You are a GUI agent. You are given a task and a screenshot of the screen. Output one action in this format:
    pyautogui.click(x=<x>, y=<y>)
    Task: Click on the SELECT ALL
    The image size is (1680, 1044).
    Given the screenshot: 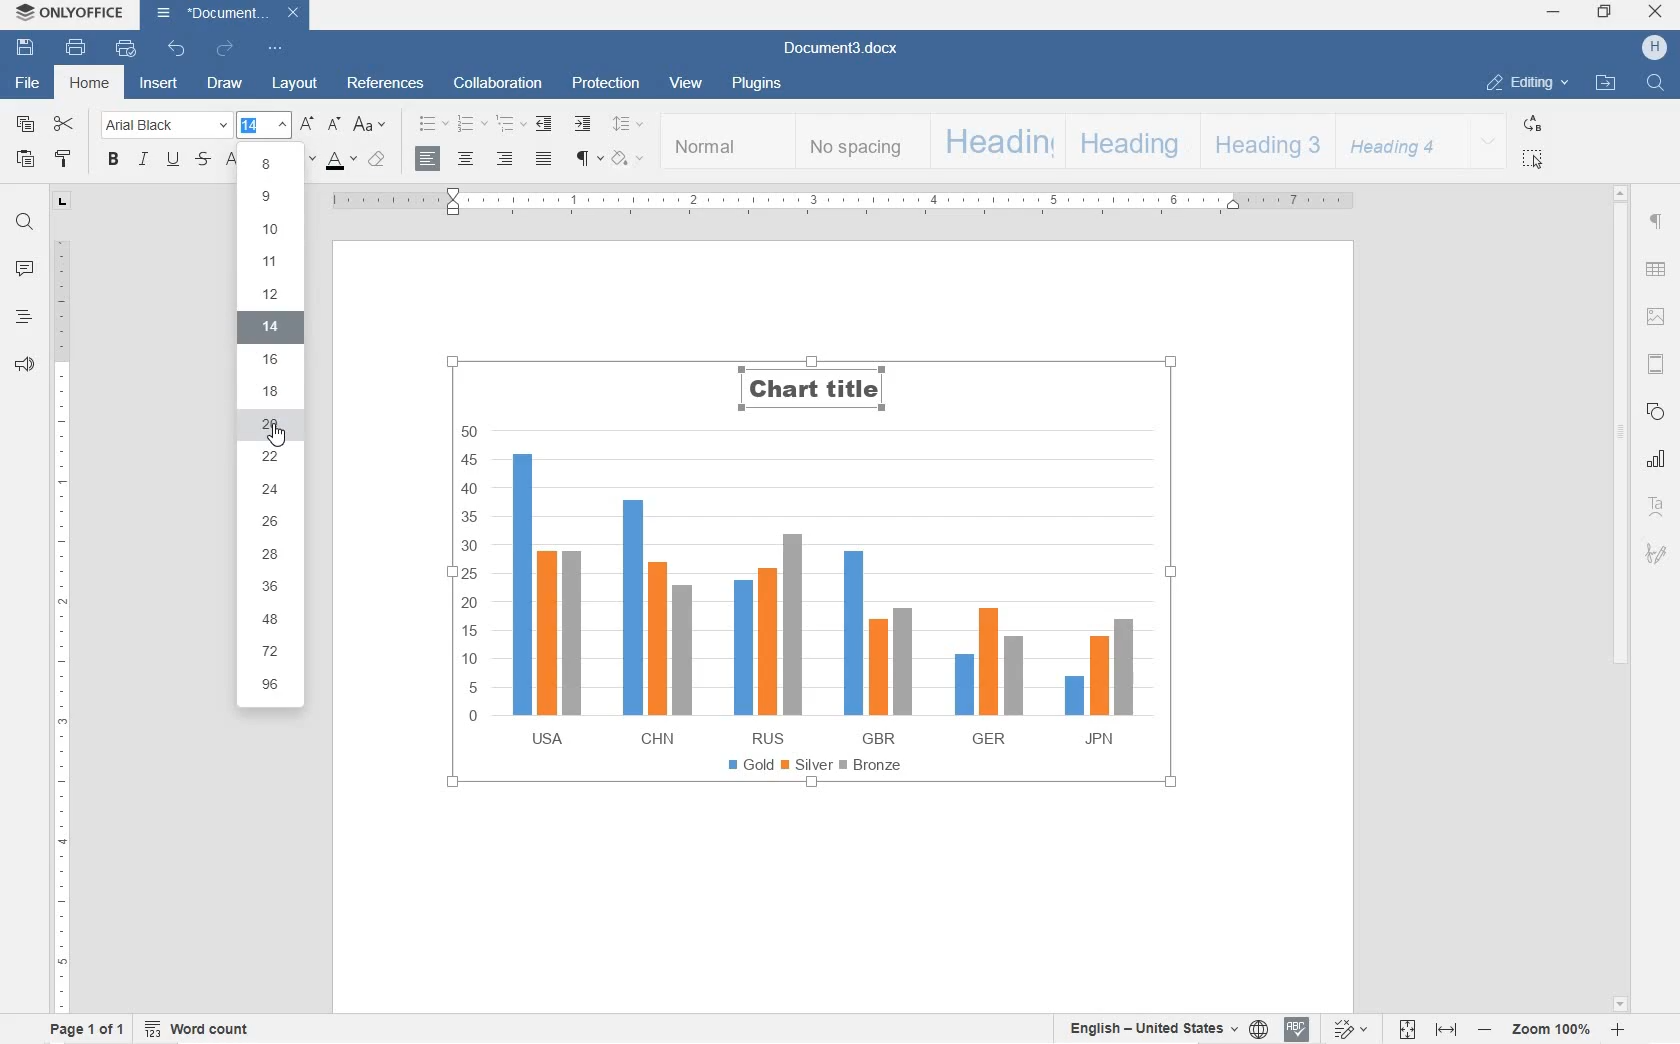 What is the action you would take?
    pyautogui.click(x=1532, y=160)
    